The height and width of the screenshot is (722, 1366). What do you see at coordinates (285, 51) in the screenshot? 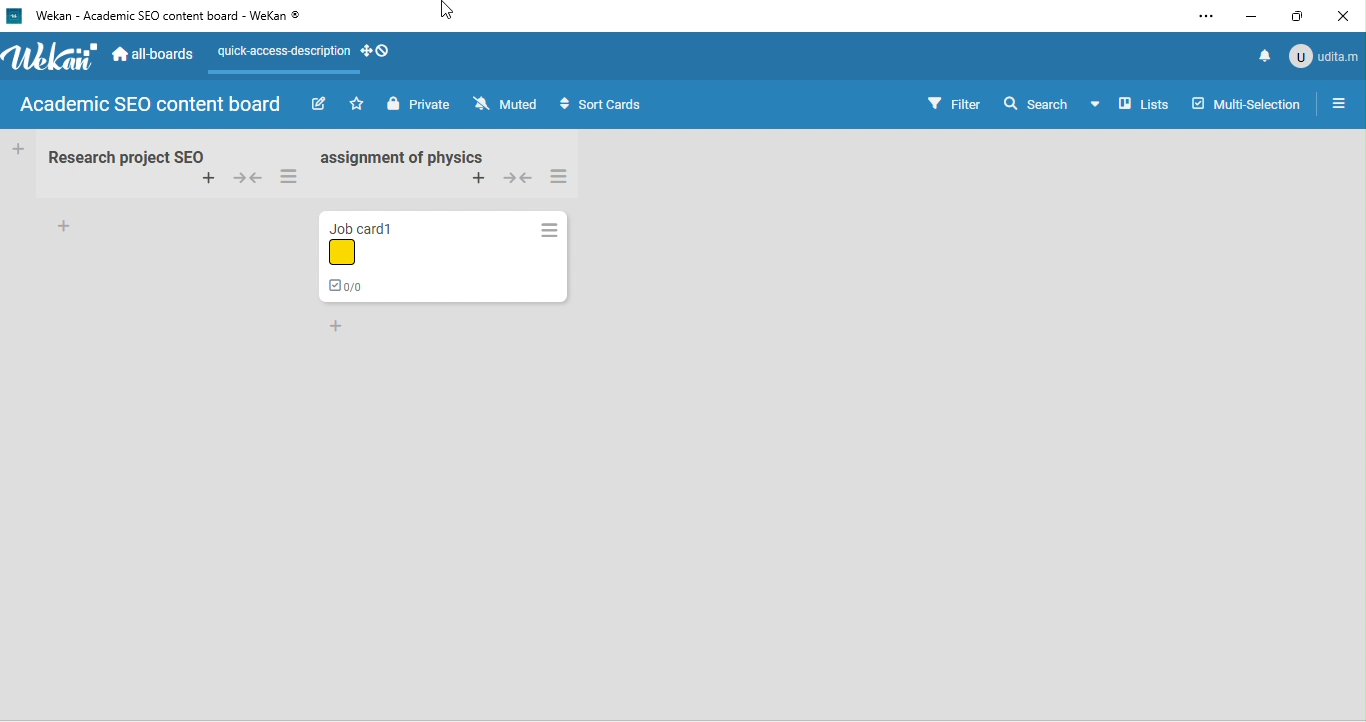
I see `quick access description` at bounding box center [285, 51].